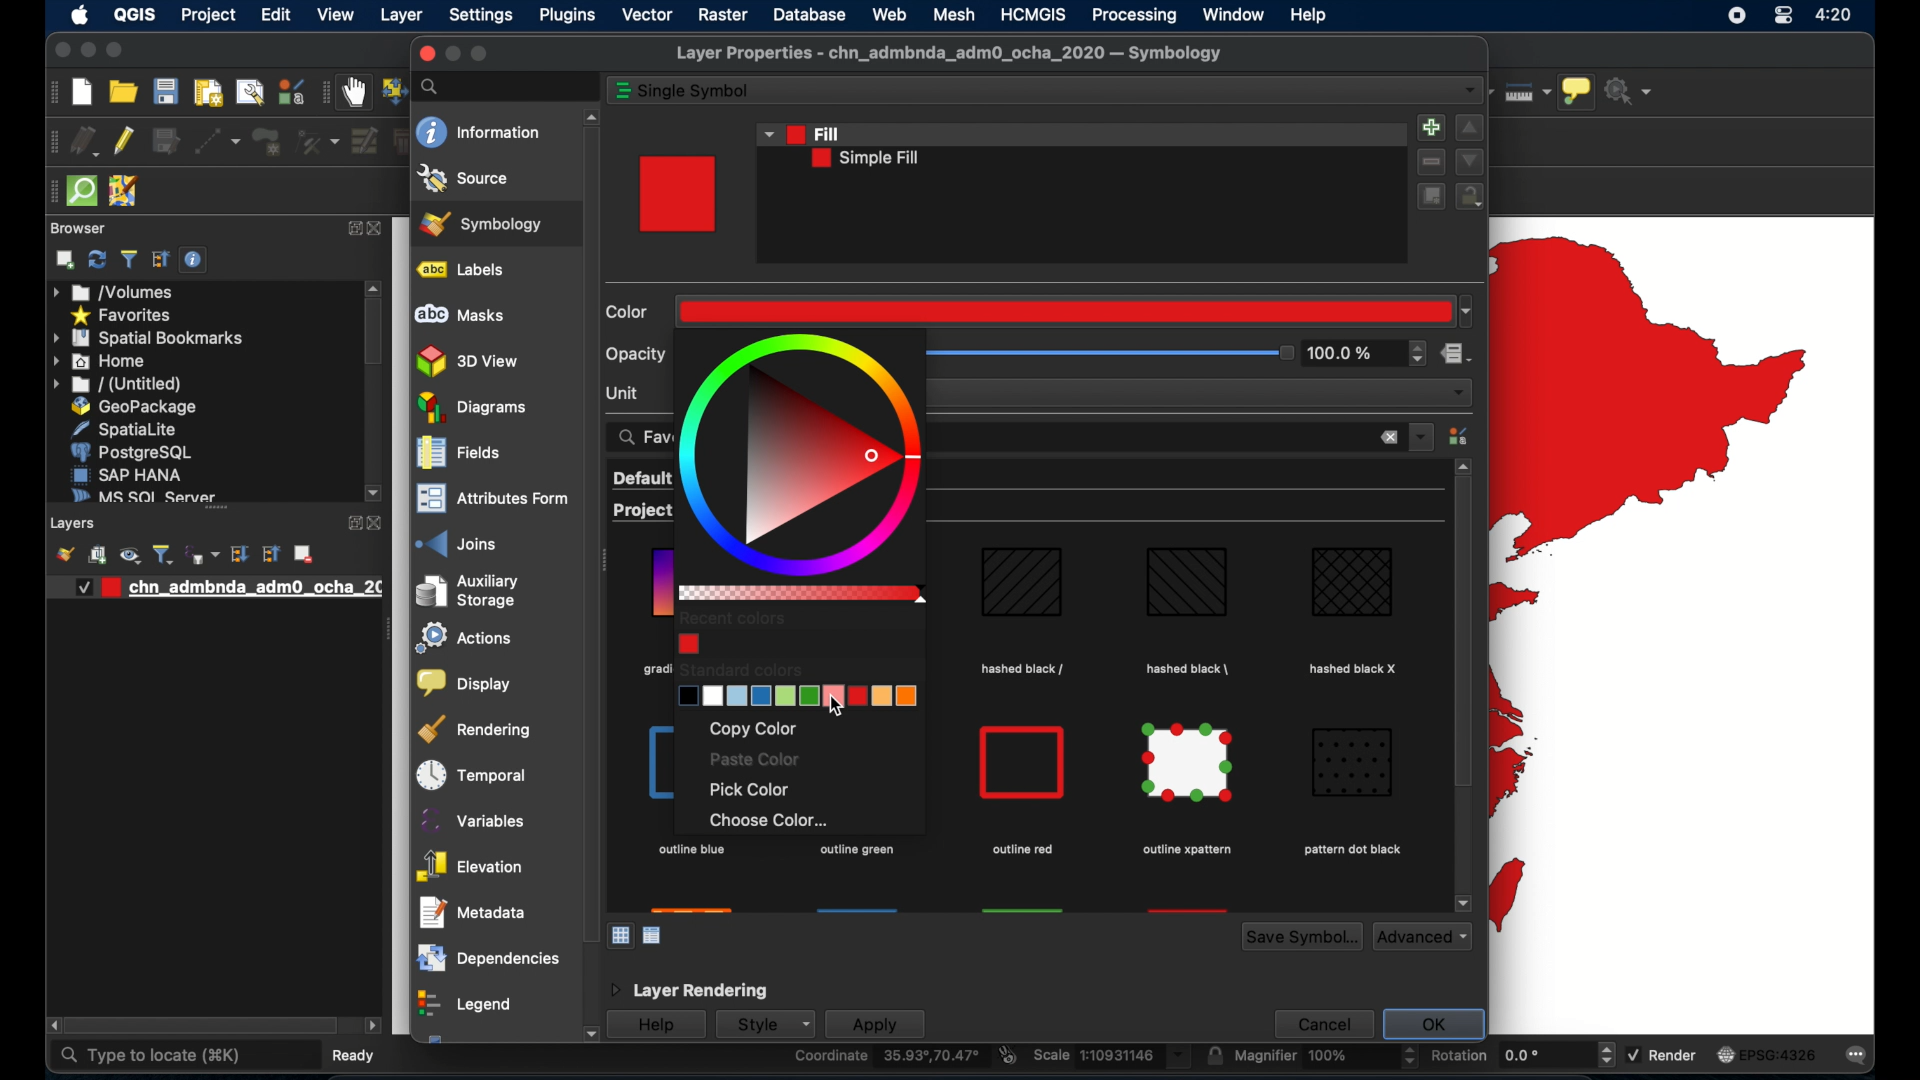 The width and height of the screenshot is (1920, 1080). I want to click on close, so click(423, 54).